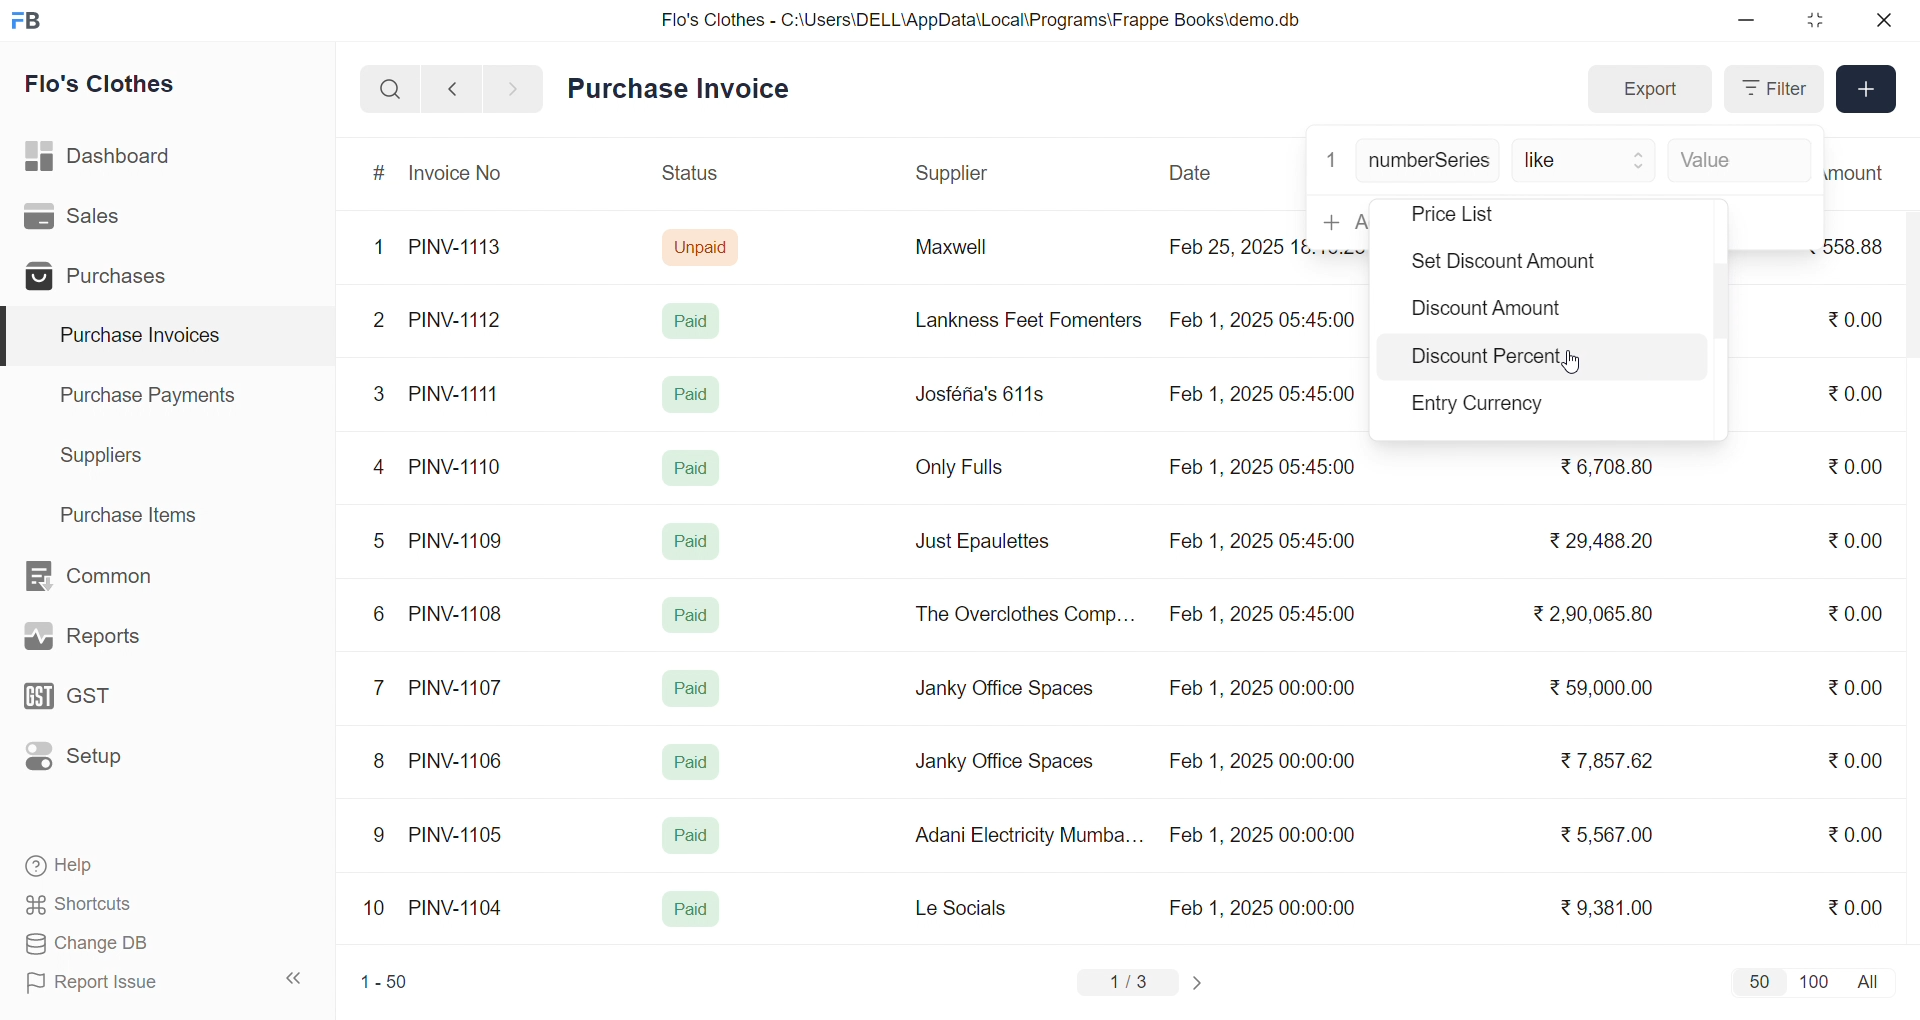 This screenshot has height=1020, width=1920. Describe the element at coordinates (1855, 906) in the screenshot. I see `₹0.00` at that location.